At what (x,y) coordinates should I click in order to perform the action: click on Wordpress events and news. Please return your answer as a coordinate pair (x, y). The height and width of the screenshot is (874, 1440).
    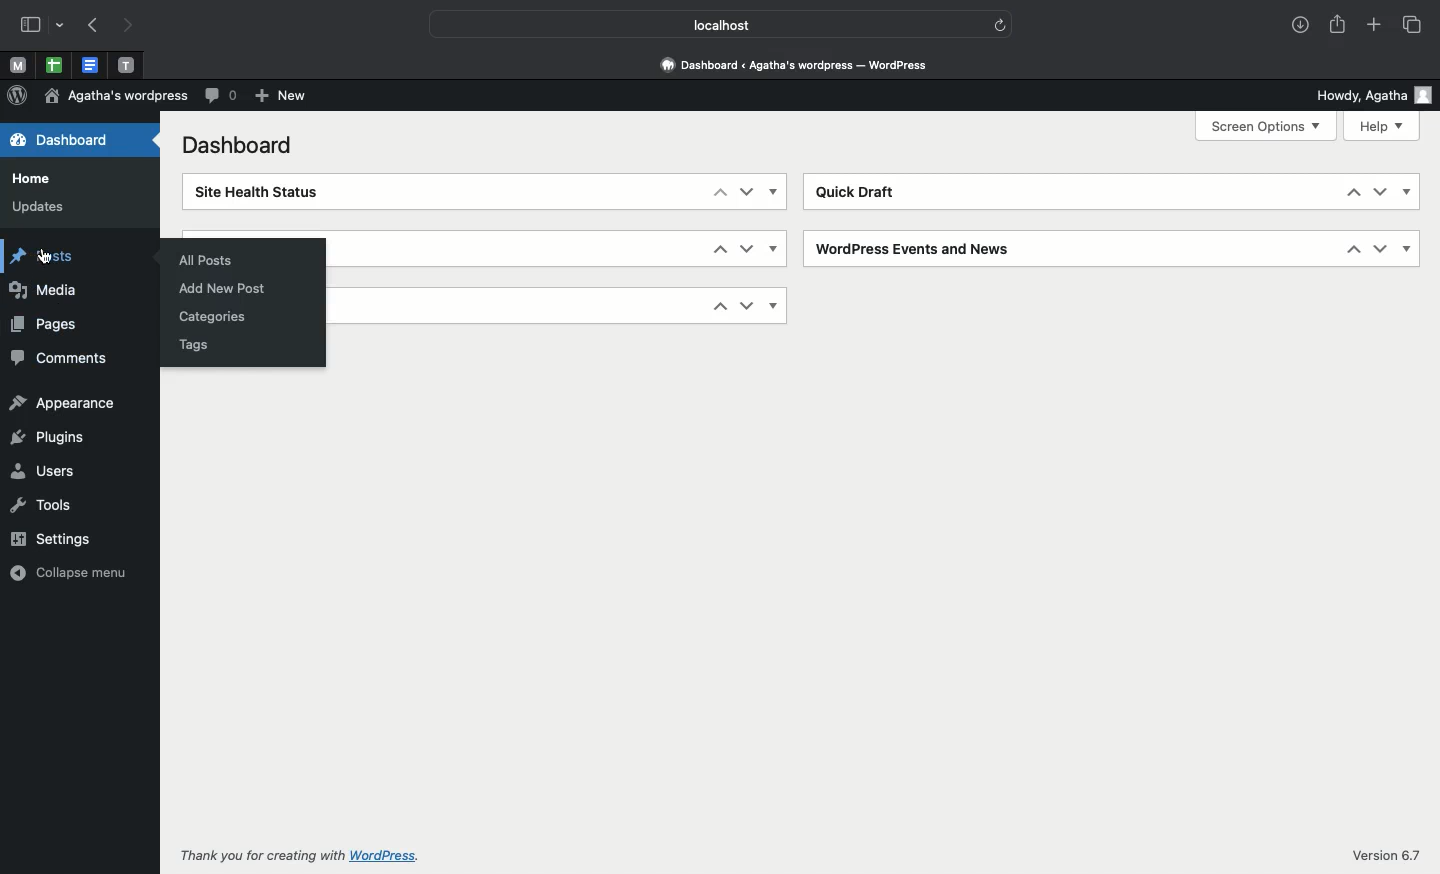
    Looking at the image, I should click on (917, 249).